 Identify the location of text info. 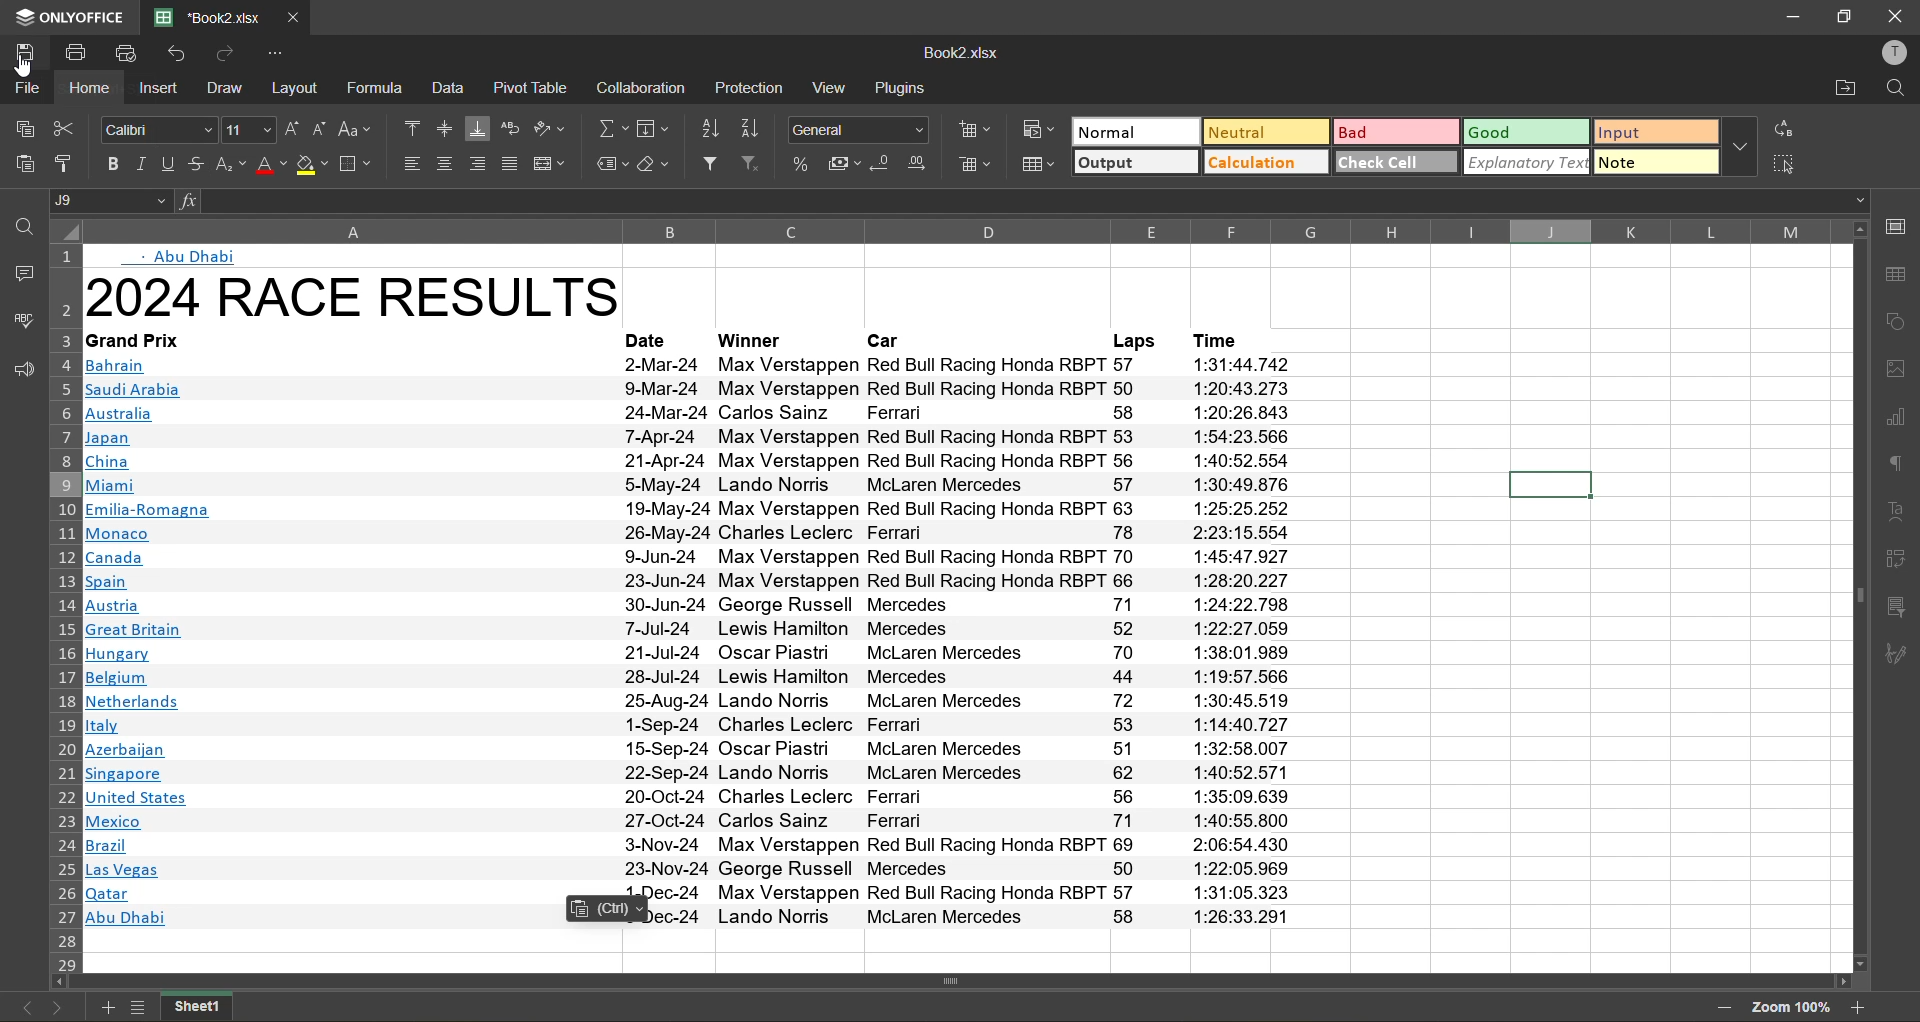
(694, 894).